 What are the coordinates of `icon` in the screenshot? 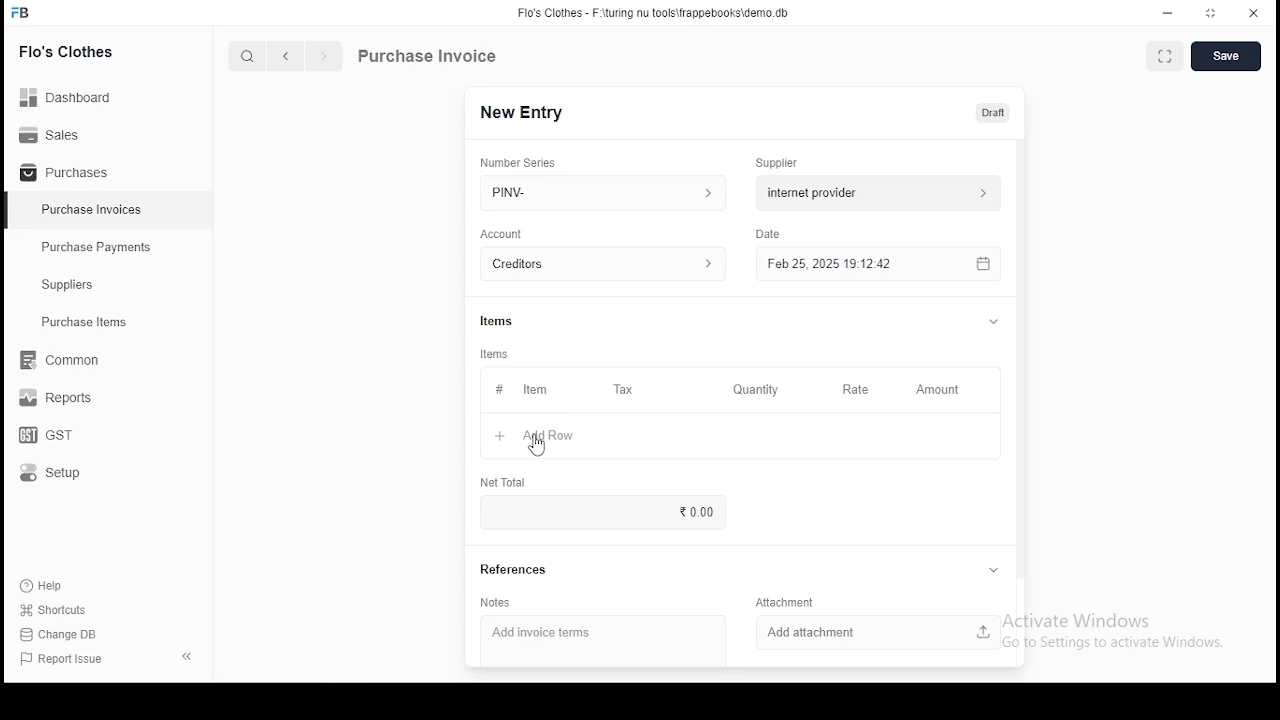 It's located at (21, 13).